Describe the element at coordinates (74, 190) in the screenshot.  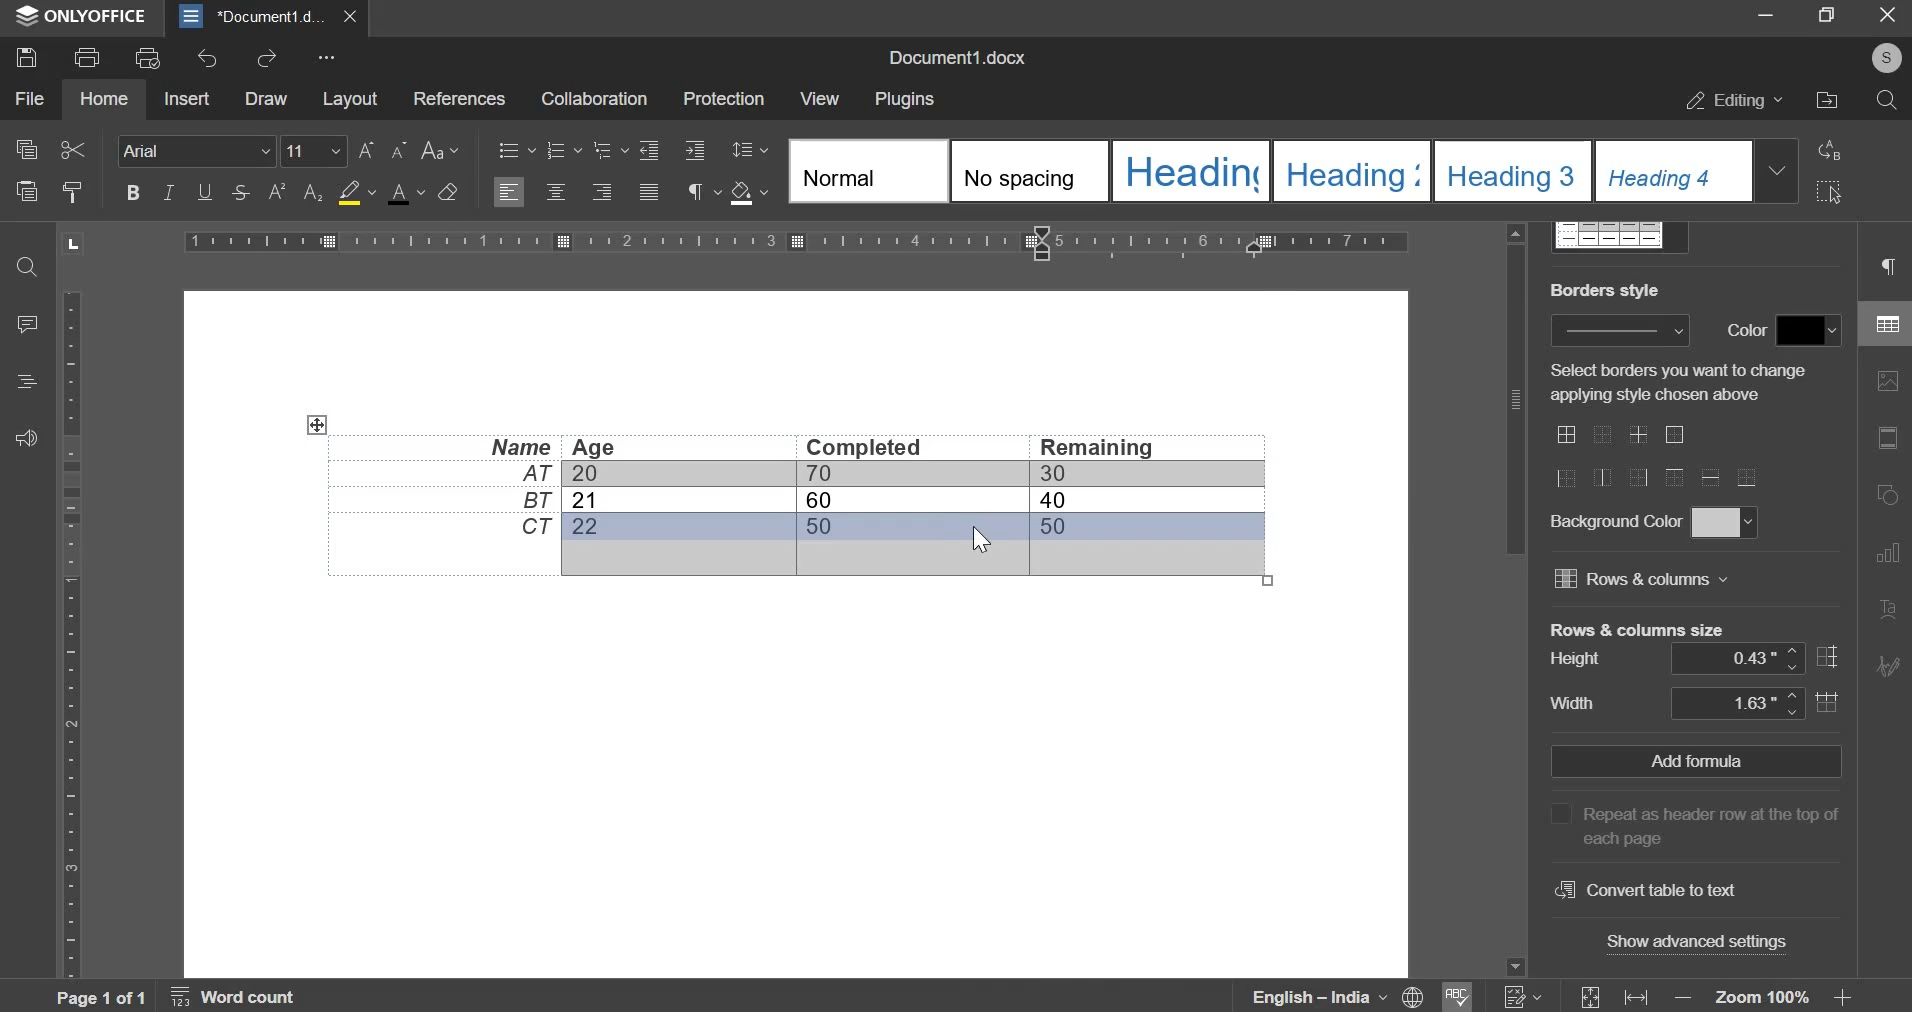
I see `copy style` at that location.